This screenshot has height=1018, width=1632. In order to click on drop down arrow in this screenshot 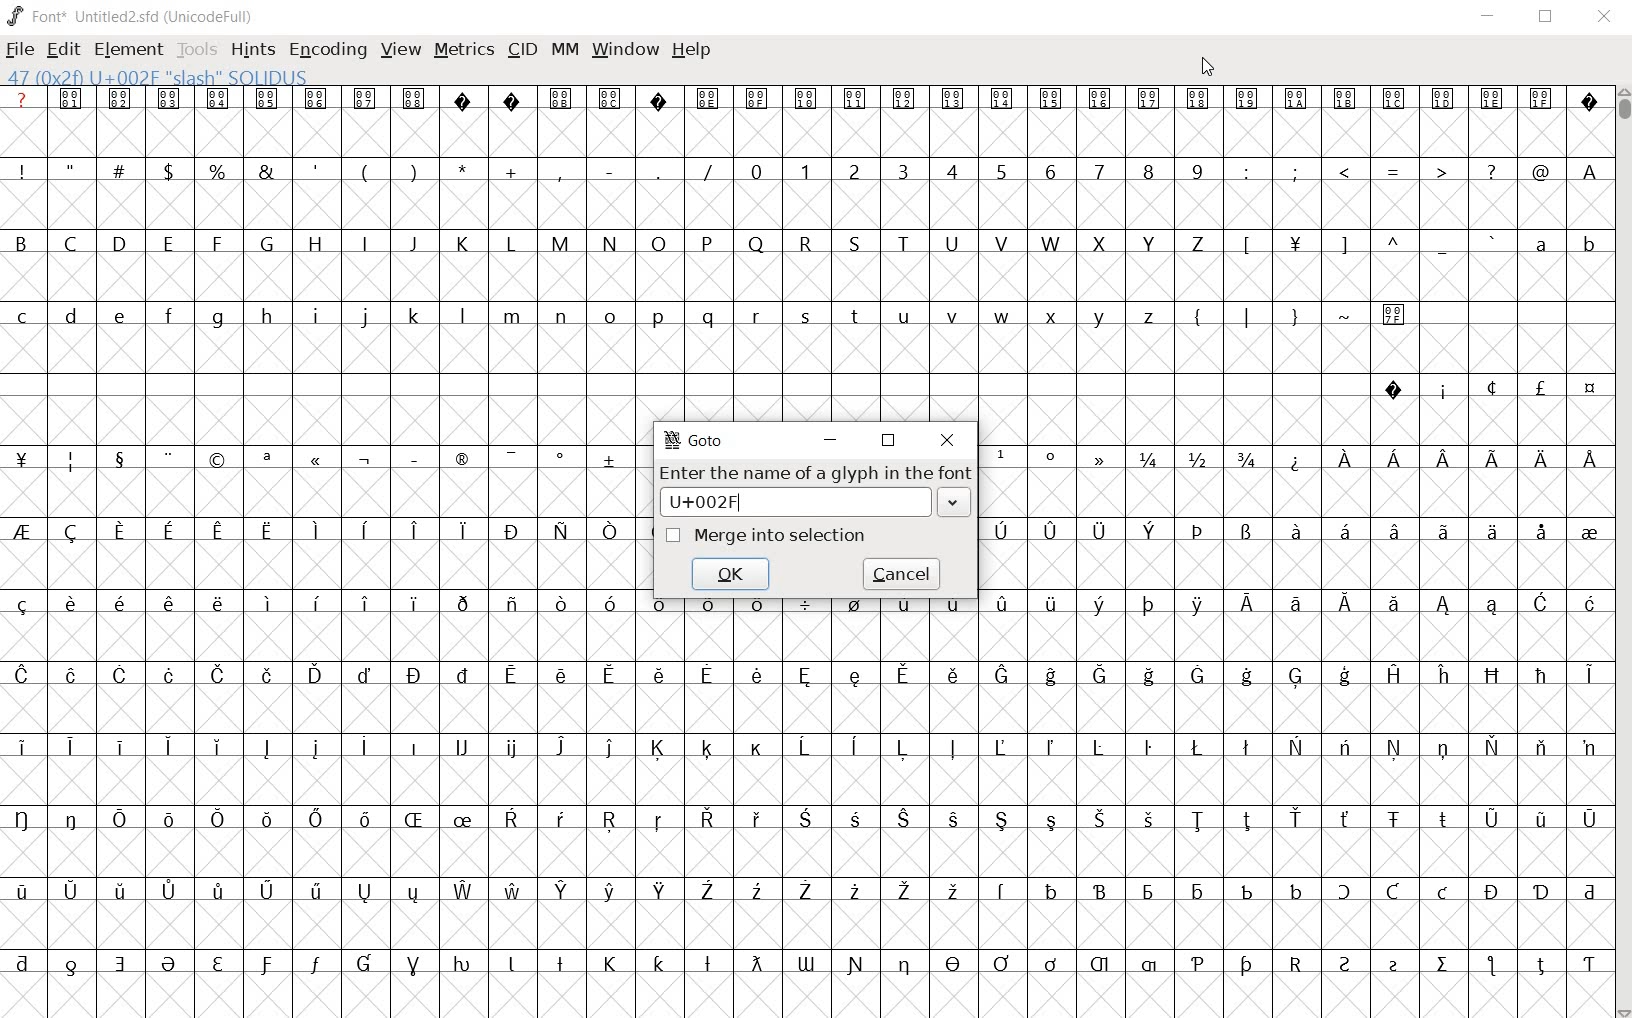, I will do `click(952, 503)`.